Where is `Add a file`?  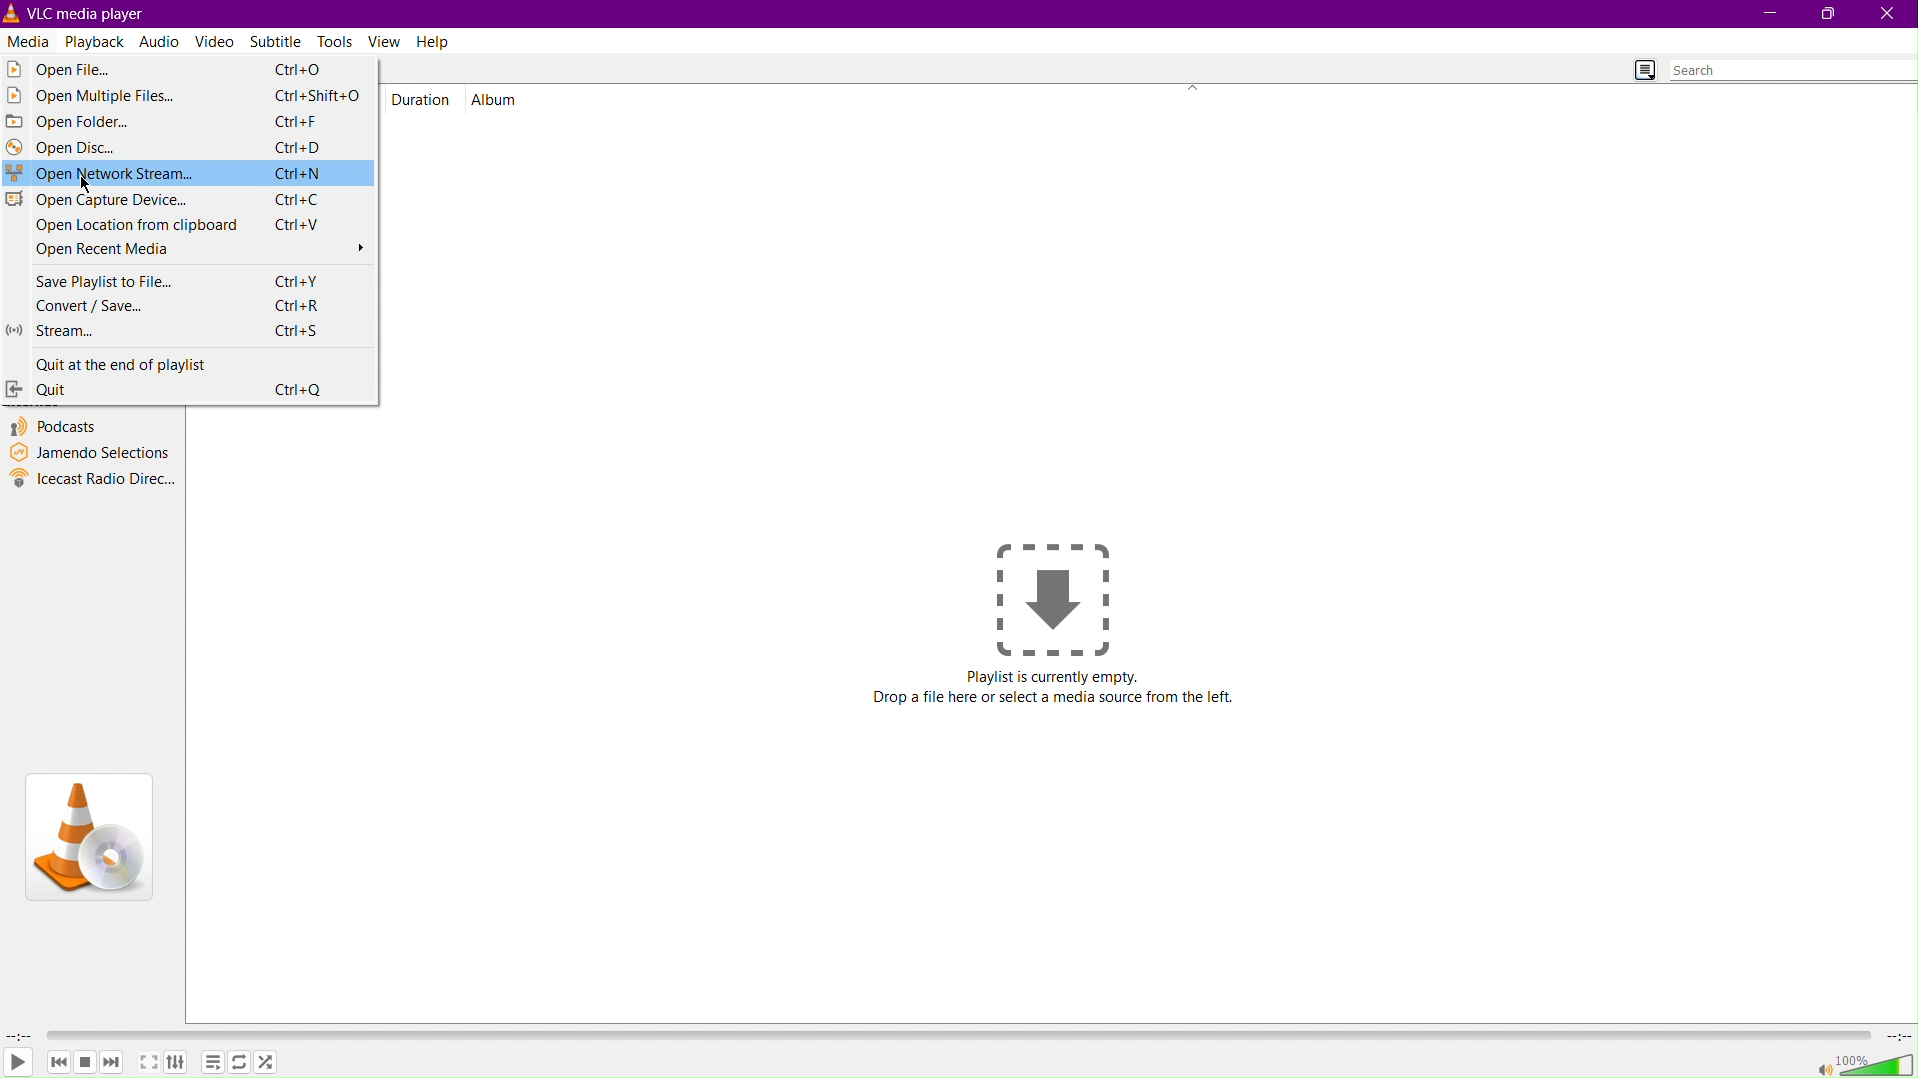 Add a file is located at coordinates (1057, 592).